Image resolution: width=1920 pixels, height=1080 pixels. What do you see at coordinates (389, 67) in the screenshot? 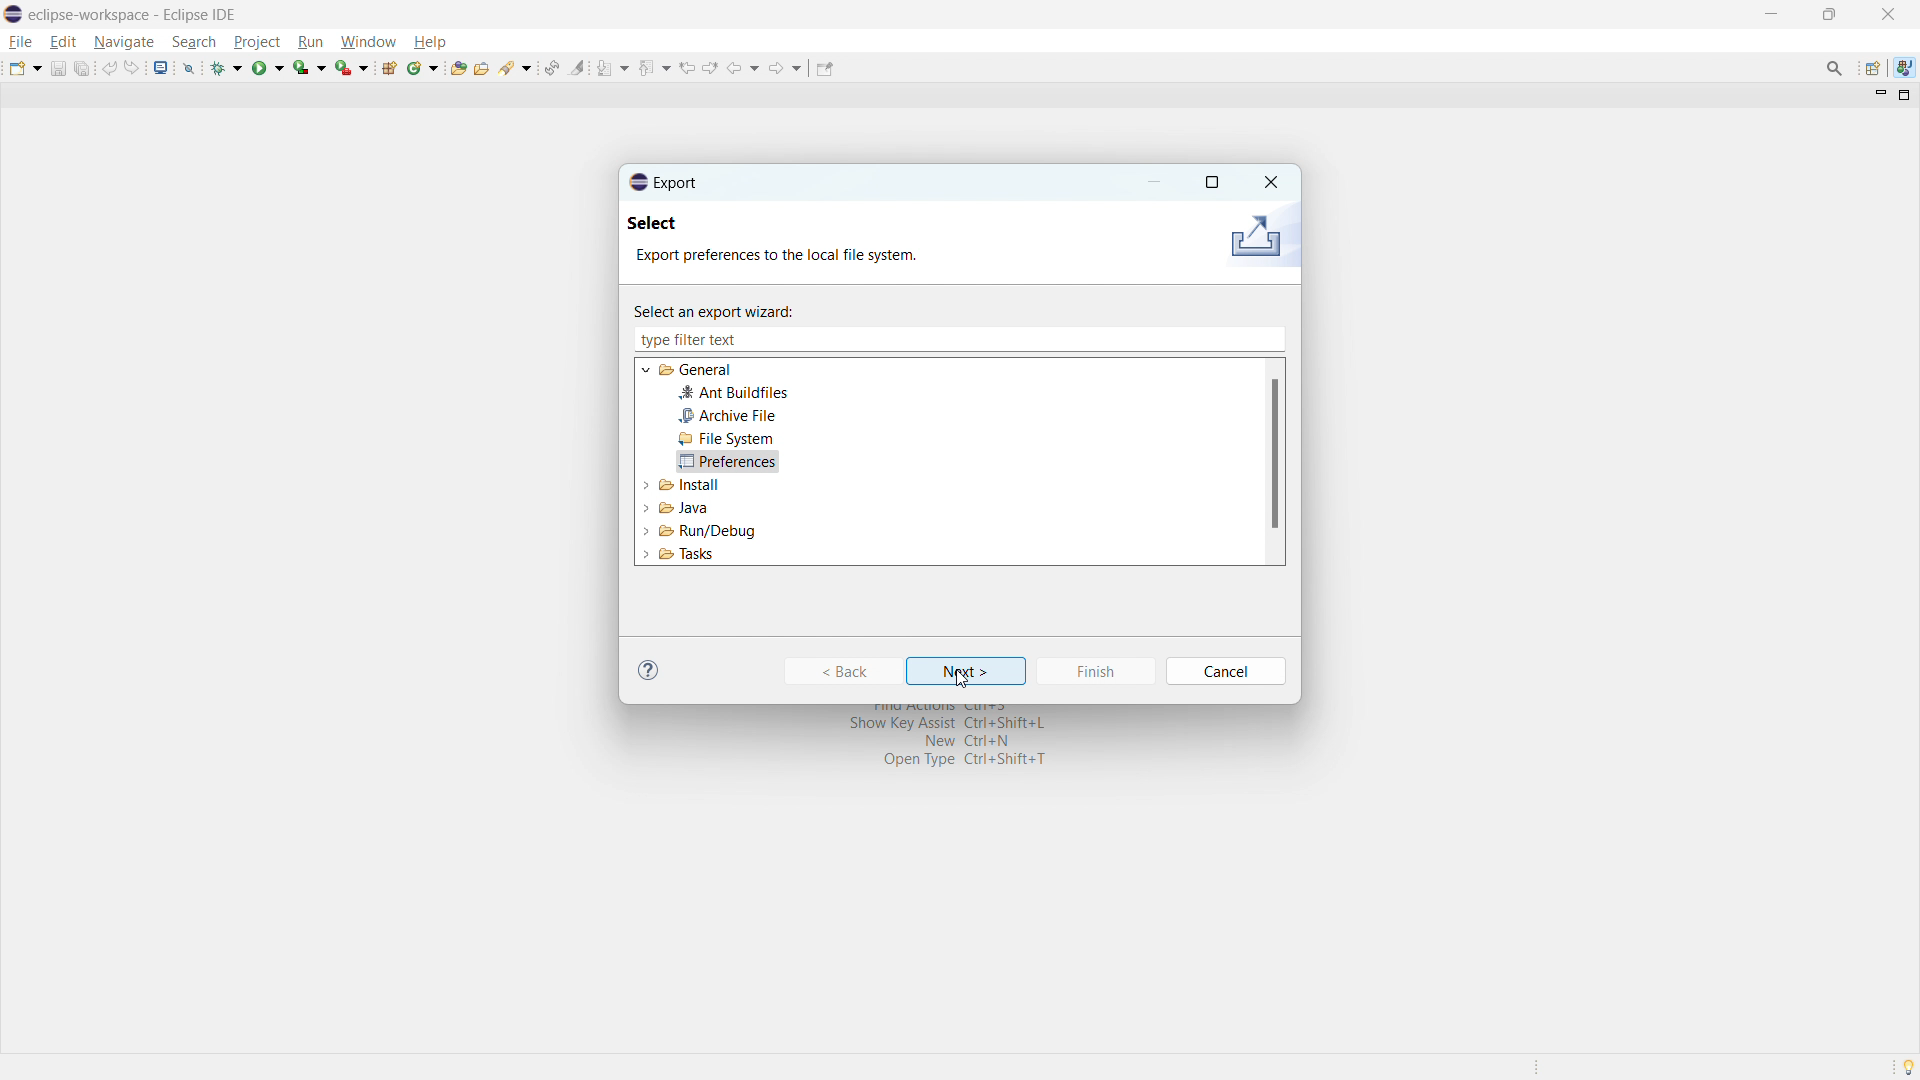
I see `new java package` at bounding box center [389, 67].